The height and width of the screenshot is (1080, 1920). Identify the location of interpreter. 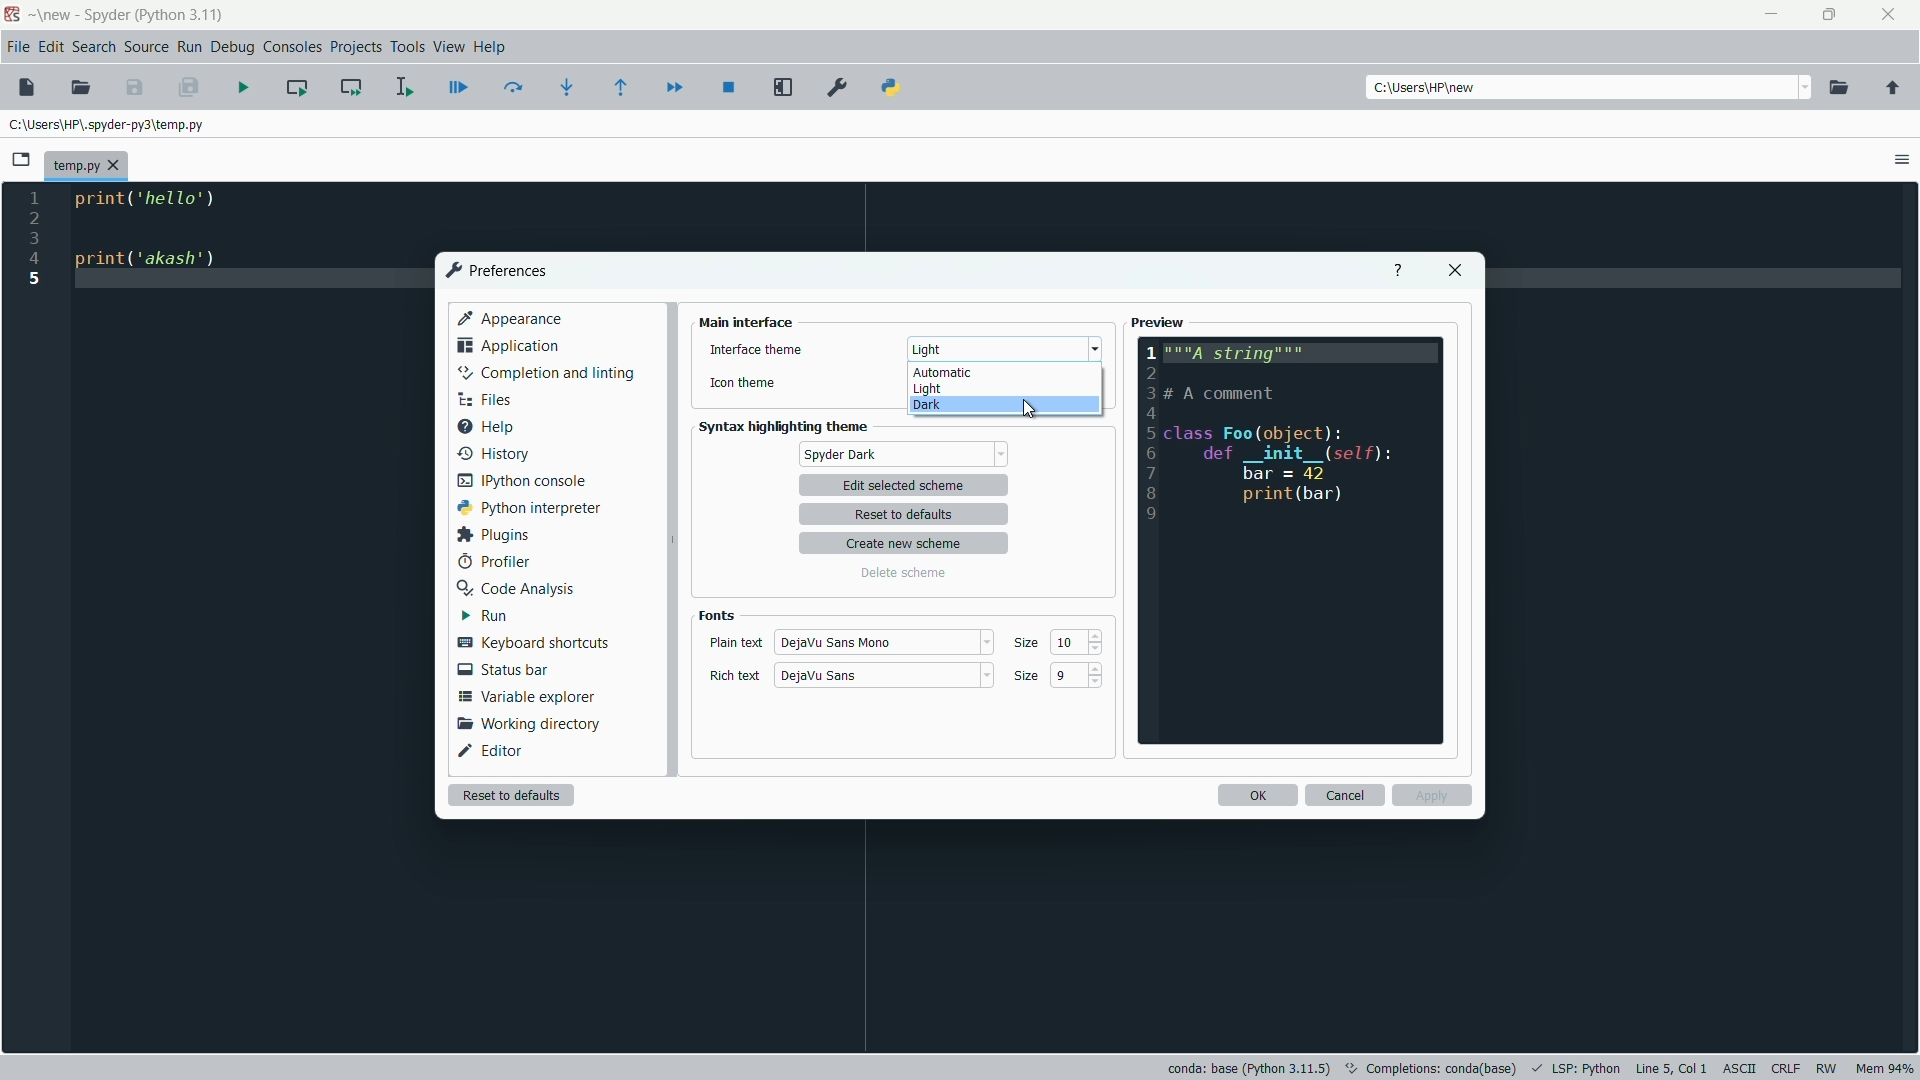
(1247, 1068).